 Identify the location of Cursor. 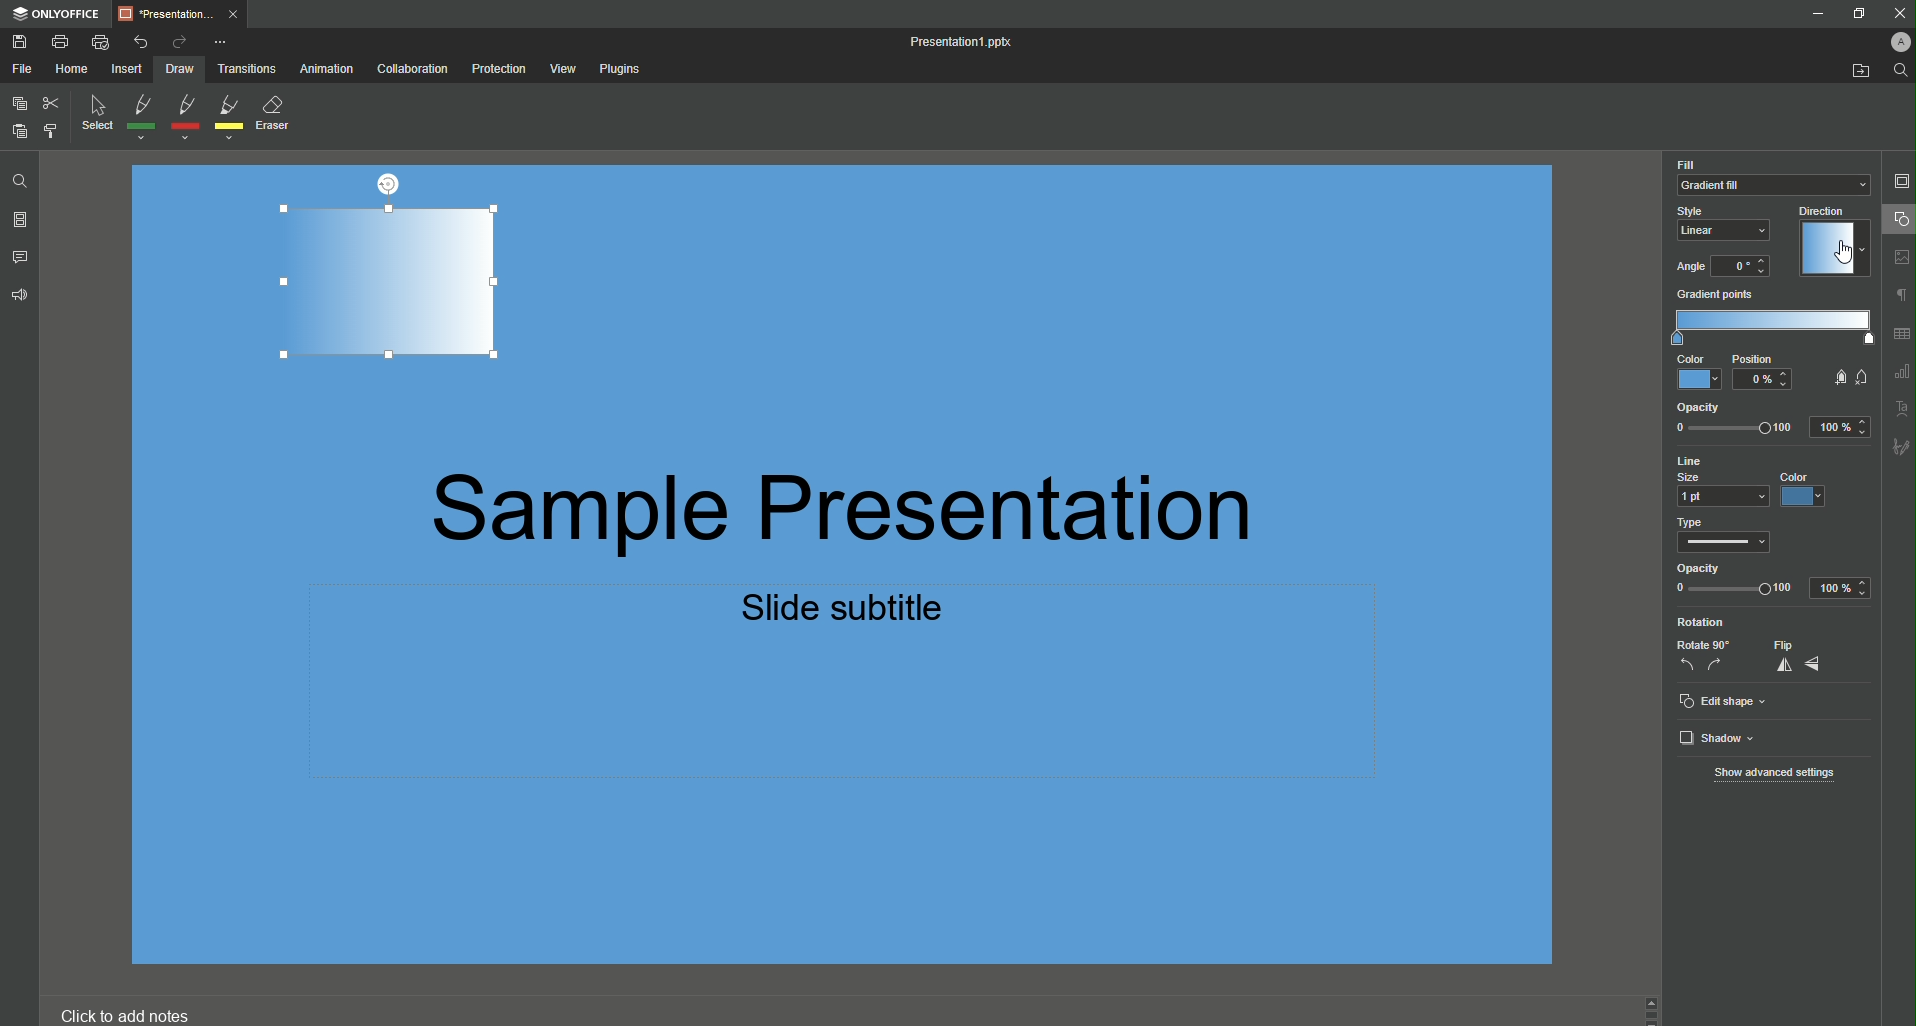
(1847, 253).